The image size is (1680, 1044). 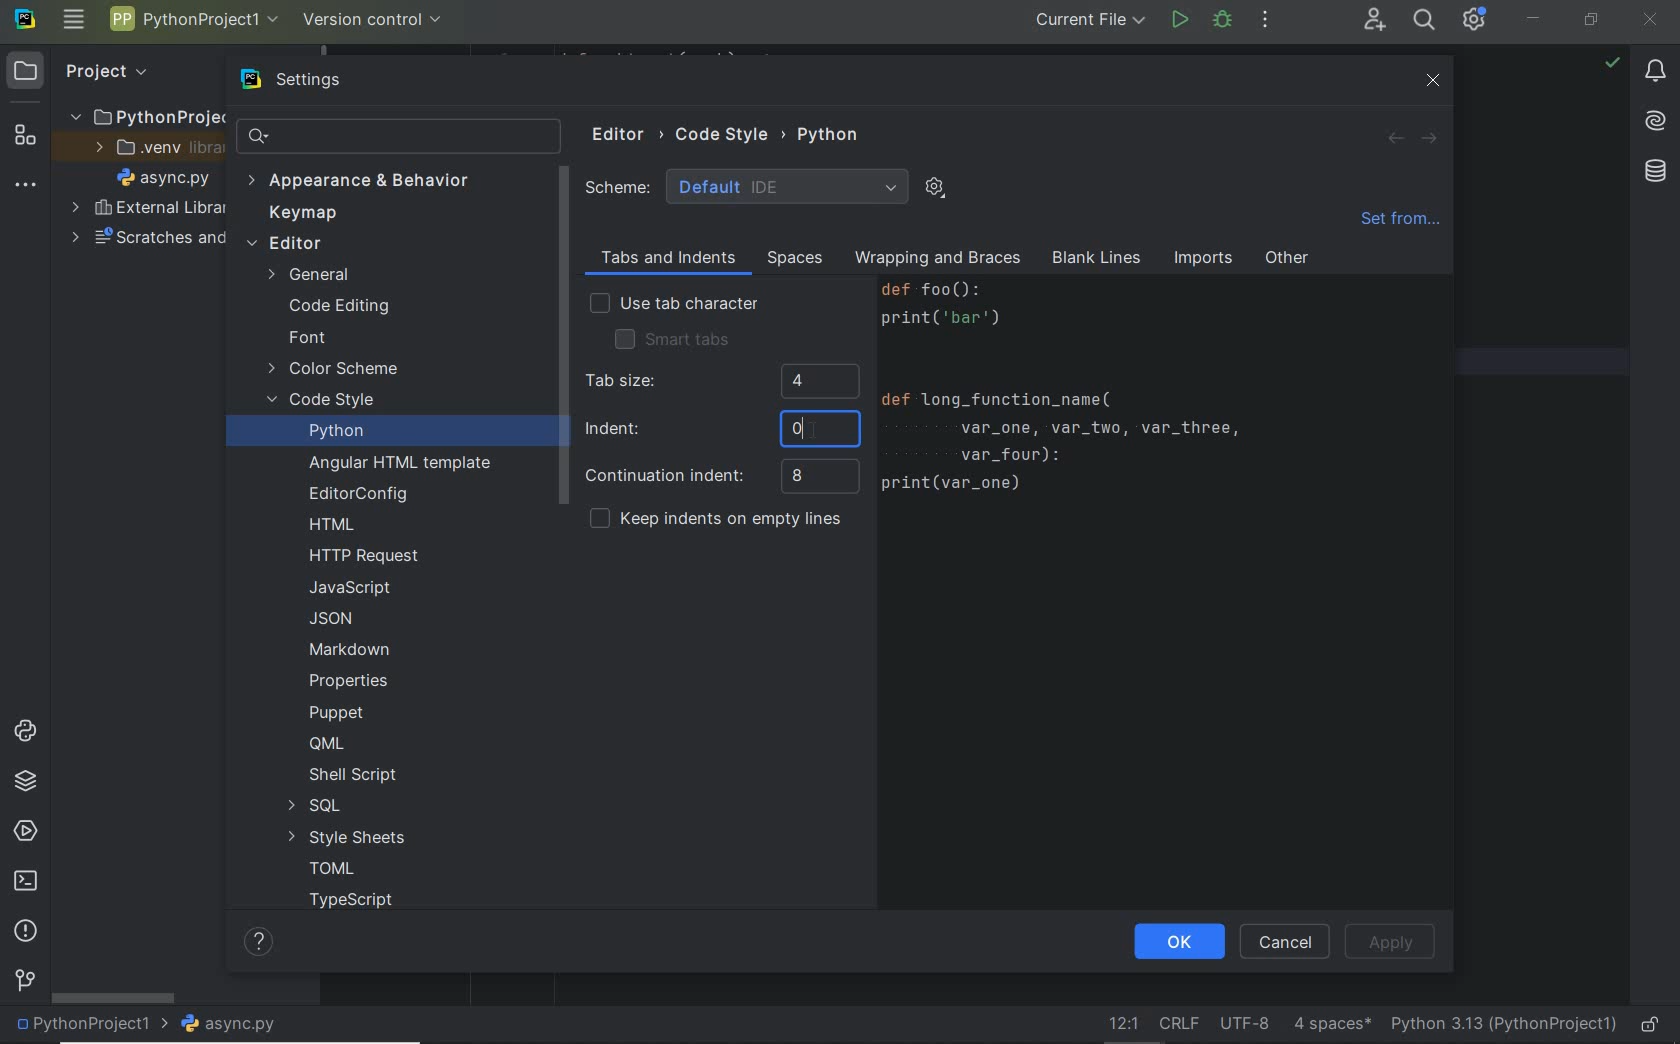 What do you see at coordinates (26, 882) in the screenshot?
I see `terminal` at bounding box center [26, 882].